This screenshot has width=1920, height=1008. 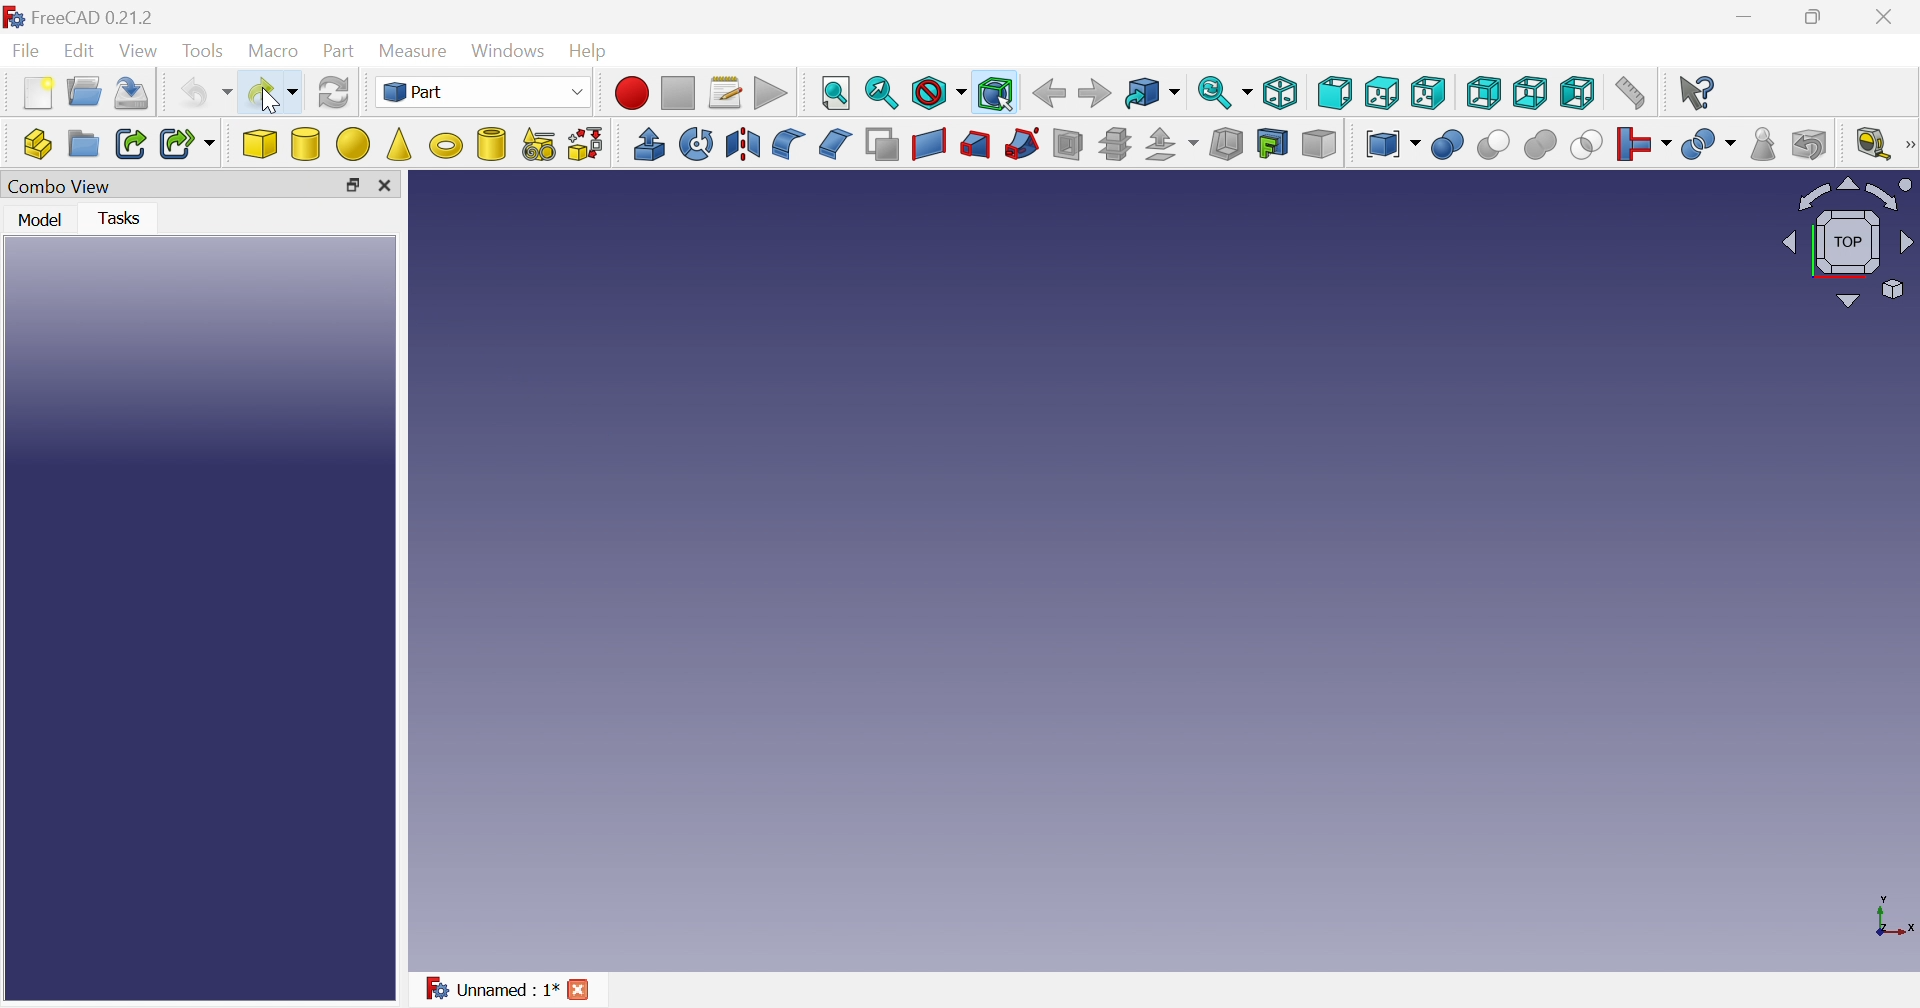 I want to click on Back, so click(x=1050, y=93).